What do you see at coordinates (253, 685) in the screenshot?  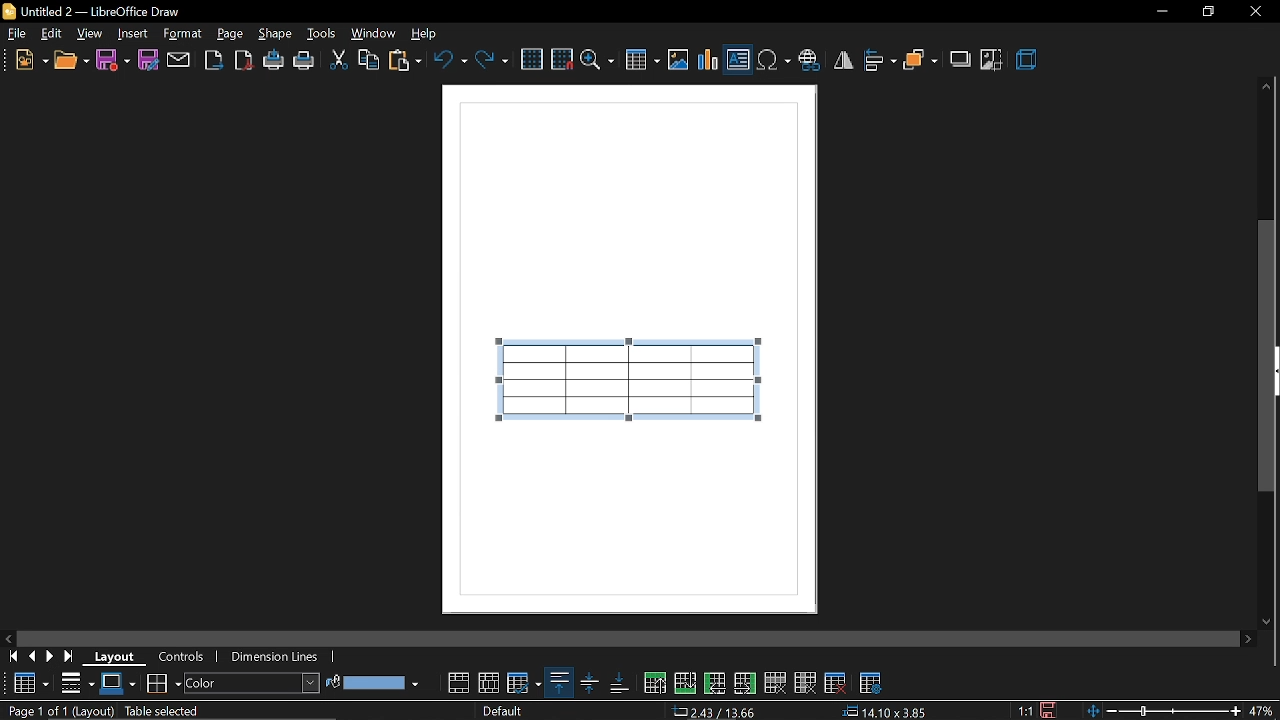 I see `area style` at bounding box center [253, 685].